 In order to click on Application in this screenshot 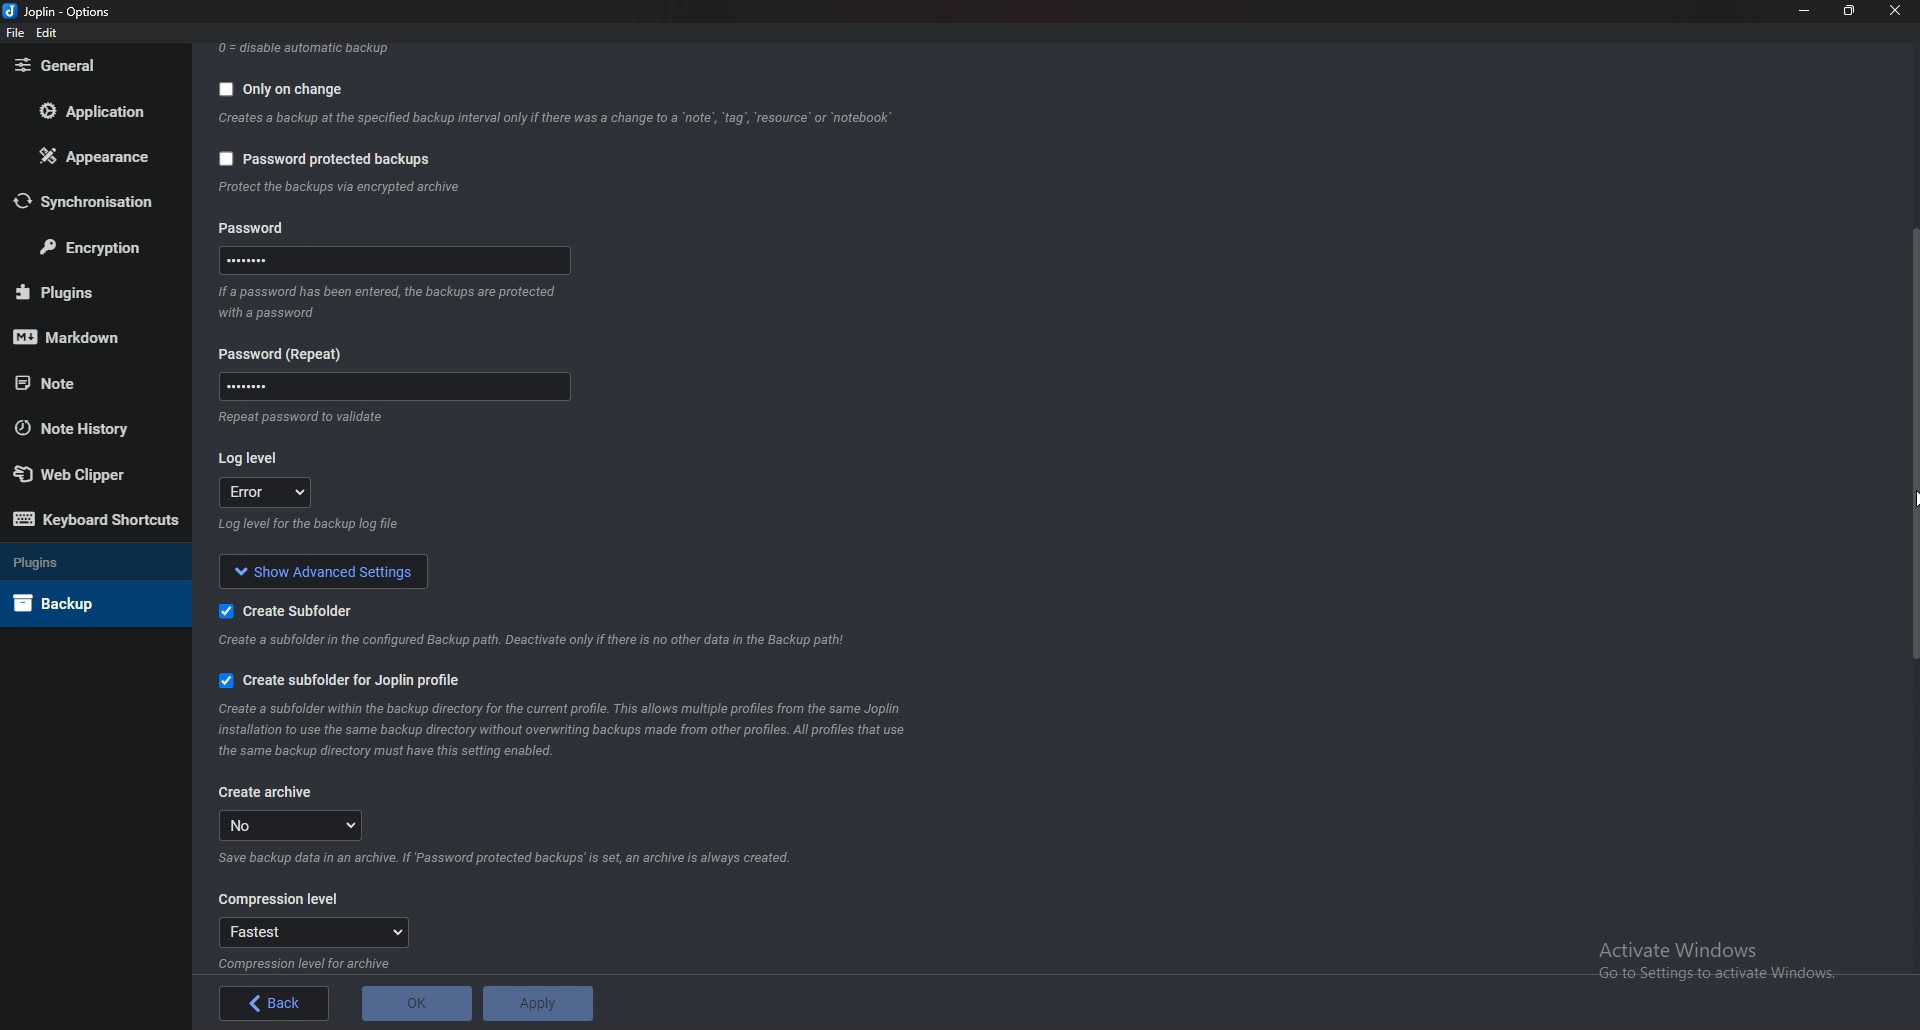, I will do `click(102, 111)`.